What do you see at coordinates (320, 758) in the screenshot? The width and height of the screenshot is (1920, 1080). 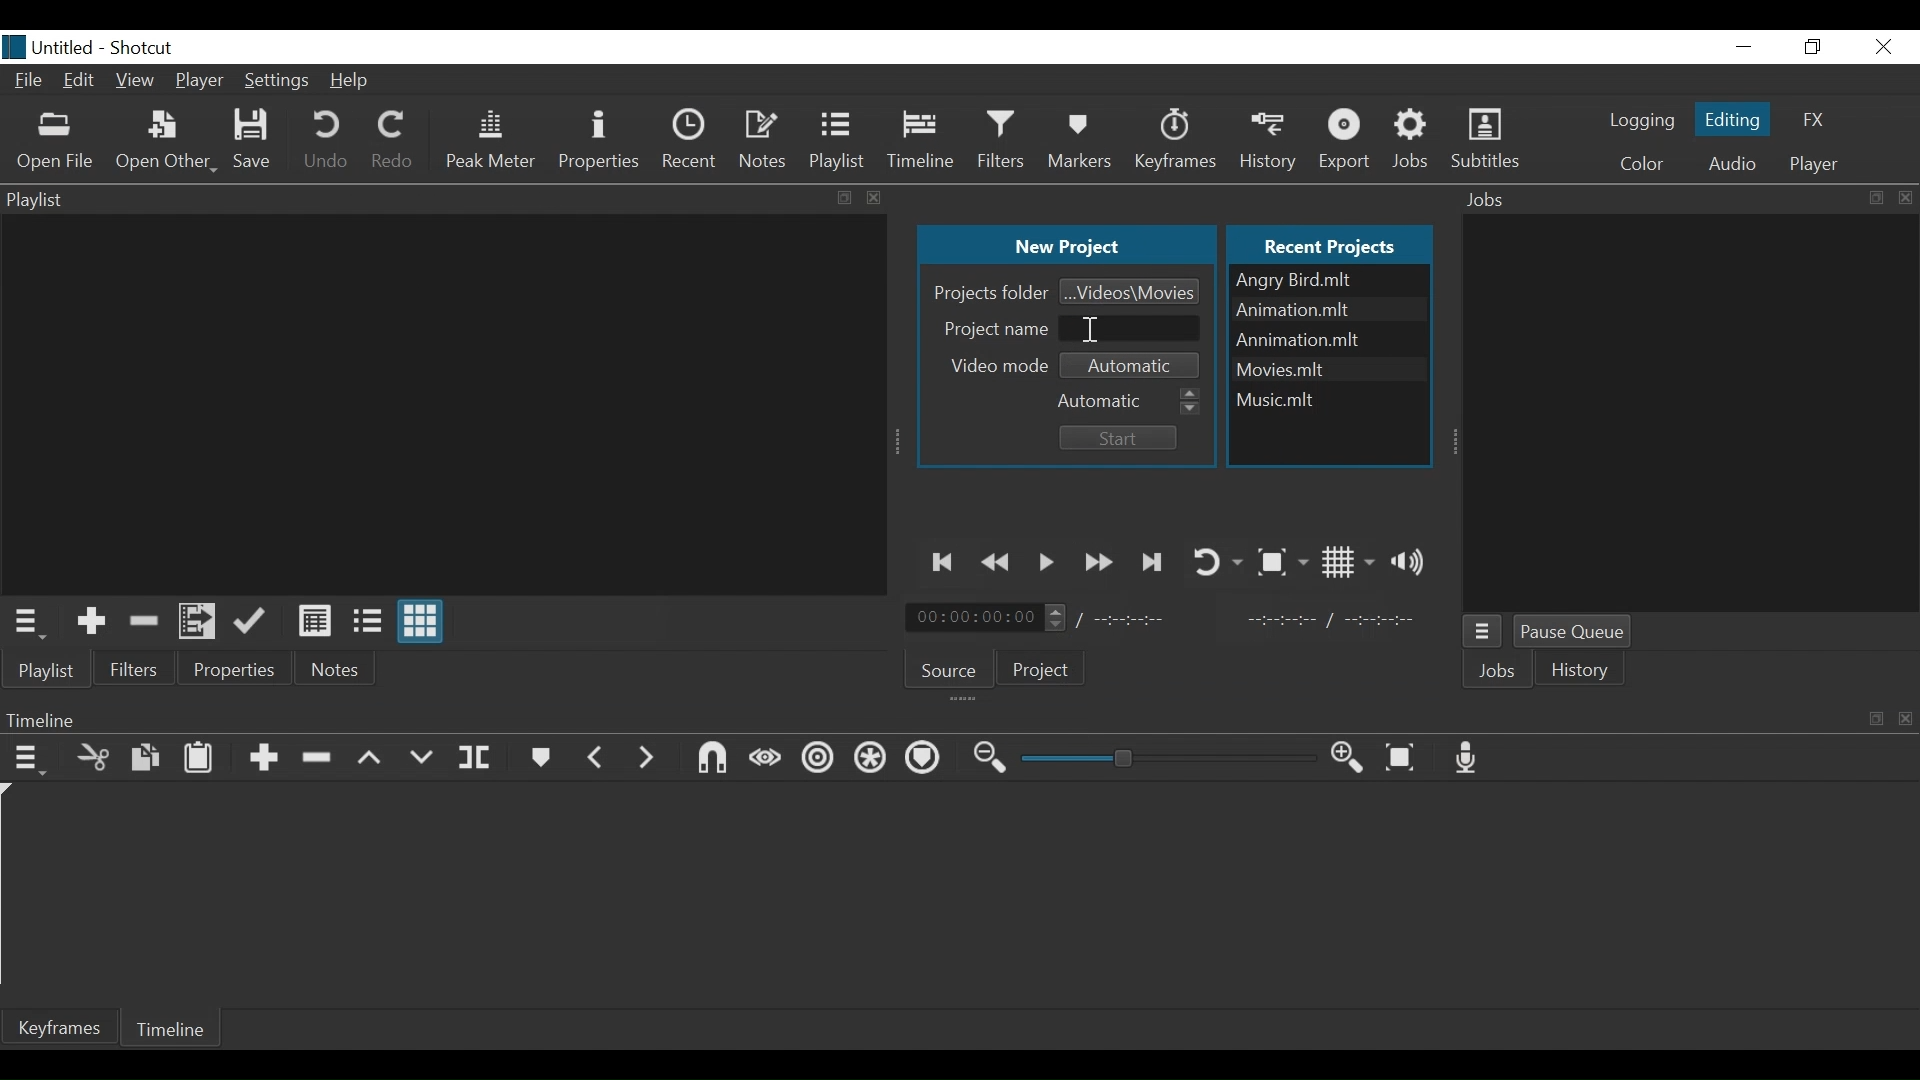 I see `Ripple delete` at bounding box center [320, 758].